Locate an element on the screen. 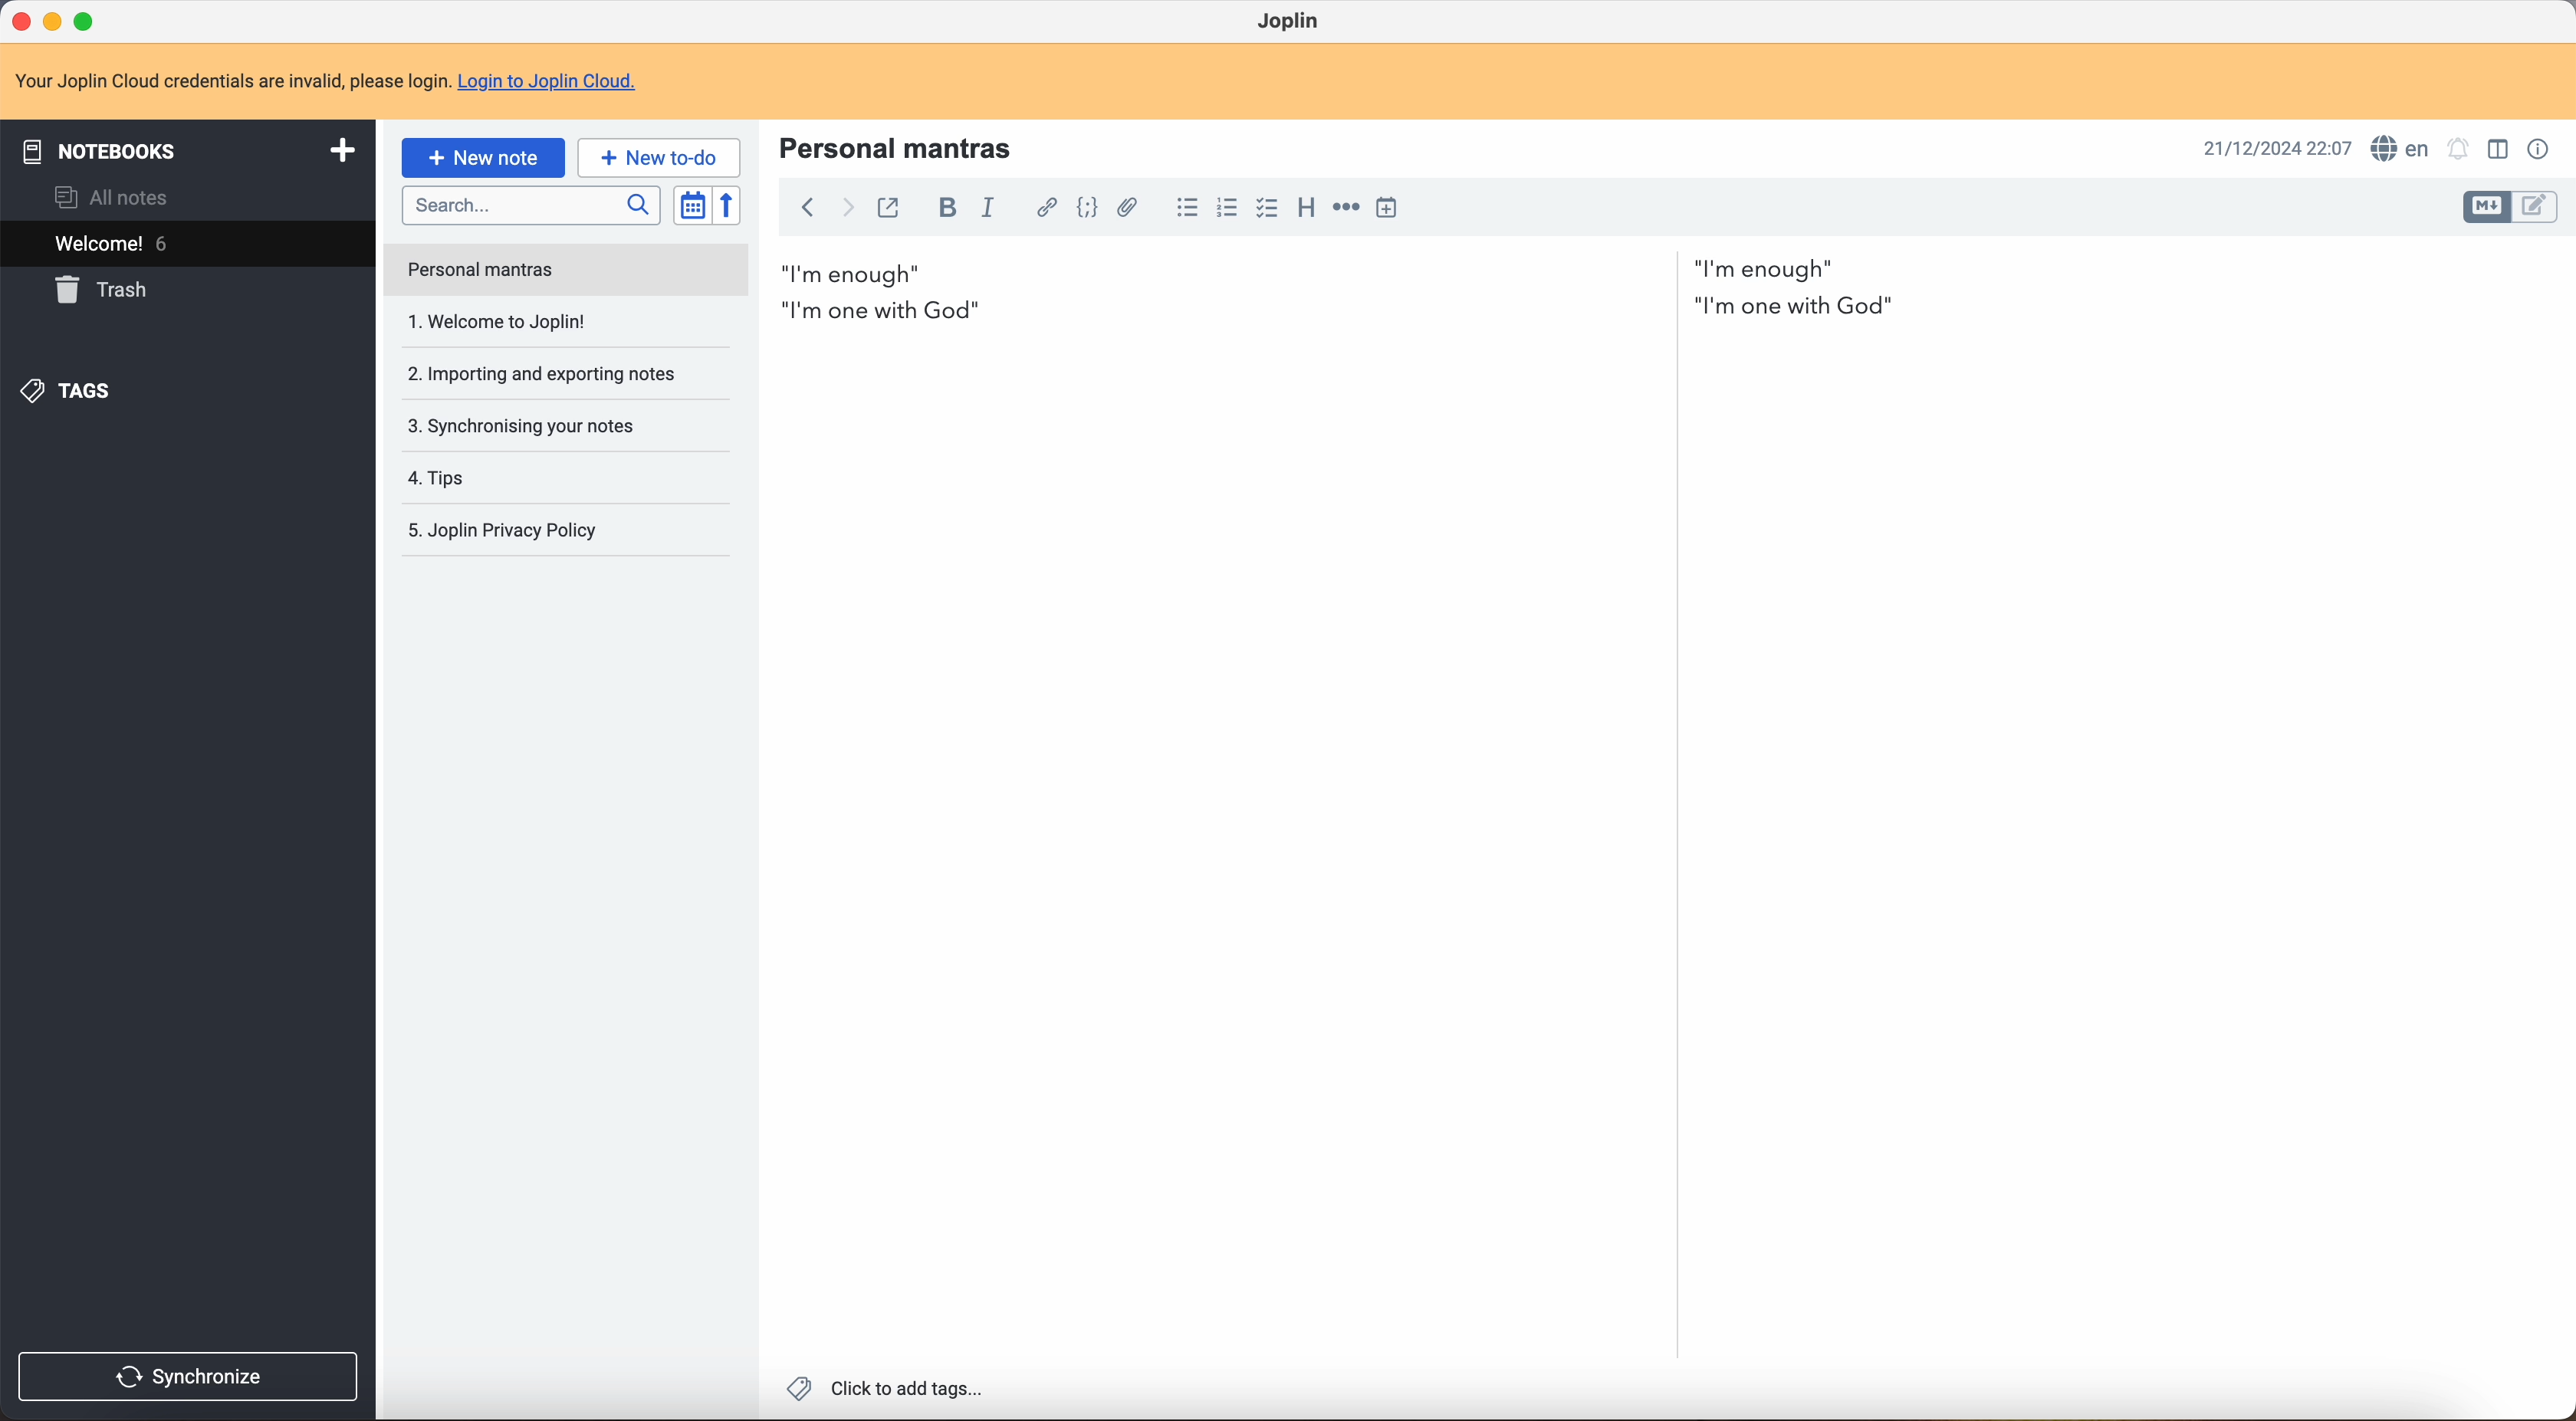 The width and height of the screenshot is (2576, 1421). scroll bar is located at coordinates (1673, 652).